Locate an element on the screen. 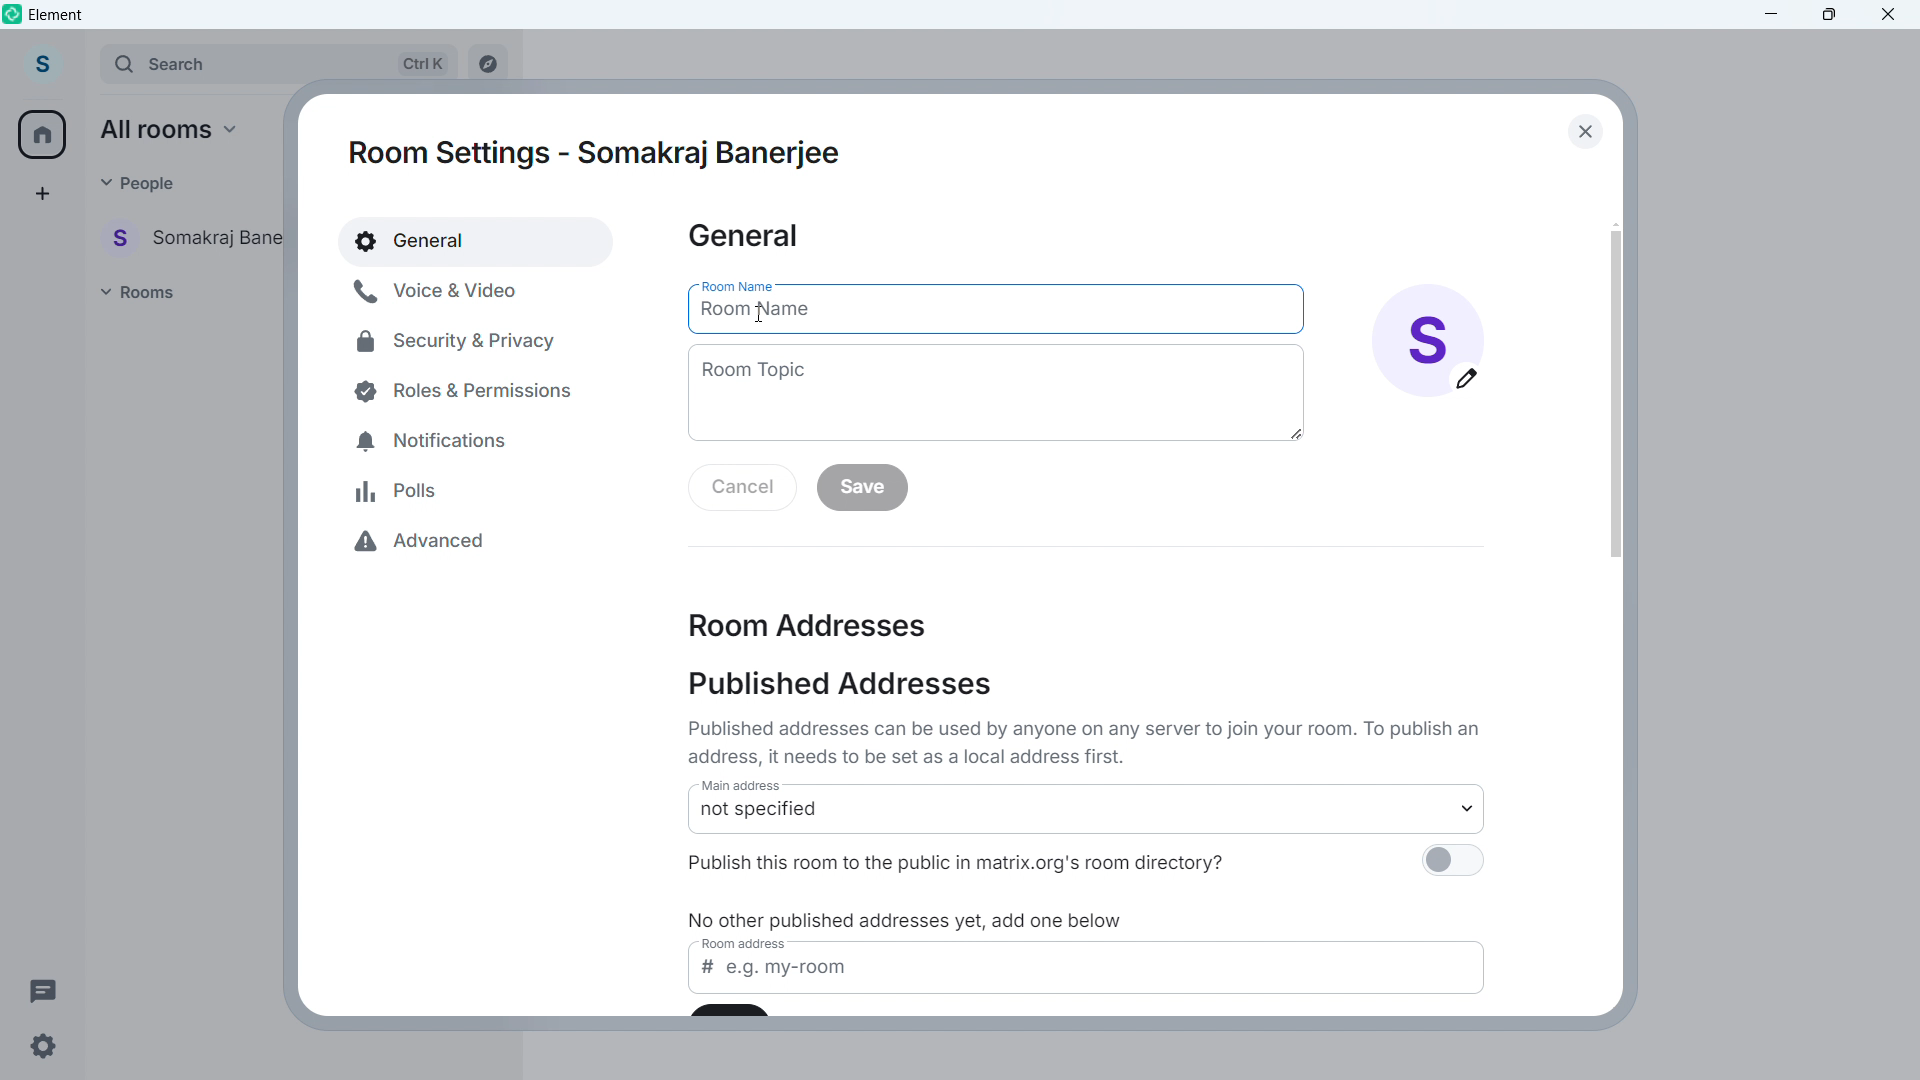 The height and width of the screenshot is (1080, 1920). publish this room to the public in matrix.org's room directory? is located at coordinates (987, 861).